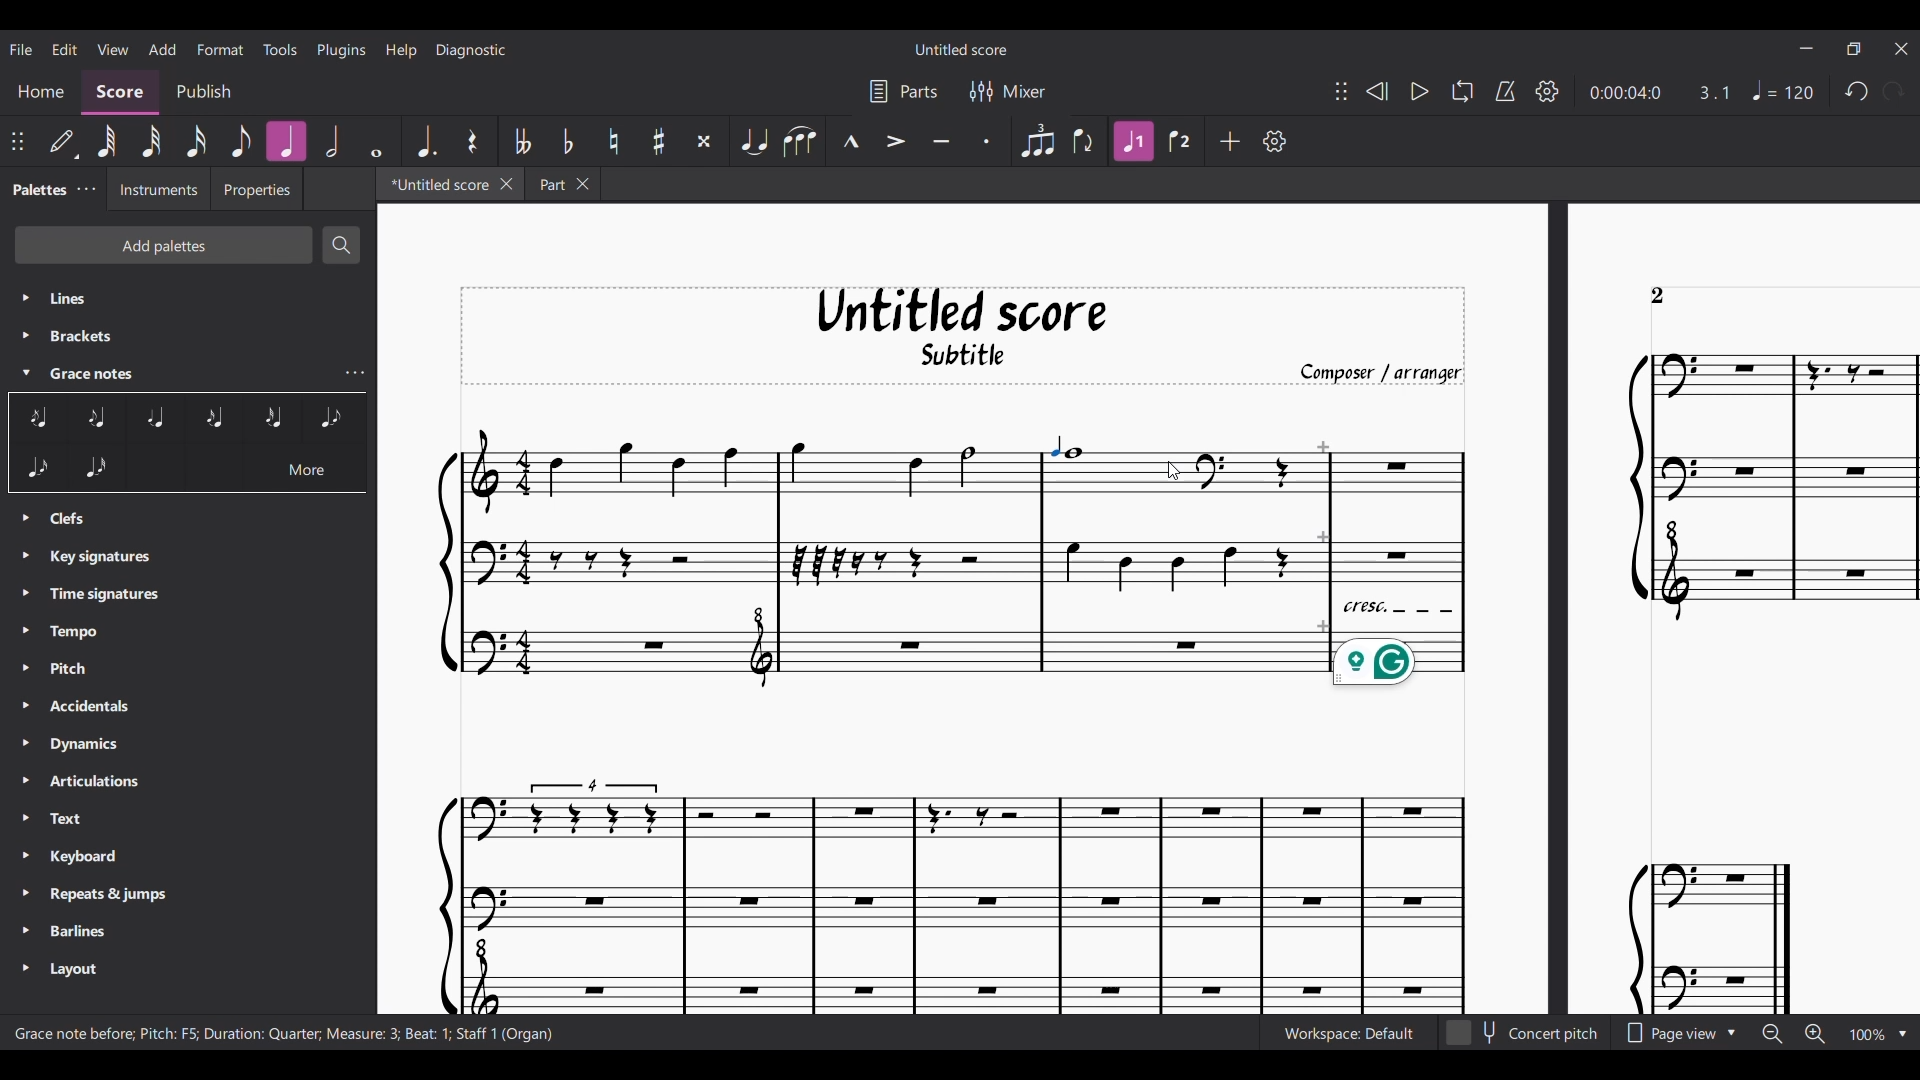 This screenshot has width=1920, height=1080. What do you see at coordinates (21, 49) in the screenshot?
I see `File menu` at bounding box center [21, 49].